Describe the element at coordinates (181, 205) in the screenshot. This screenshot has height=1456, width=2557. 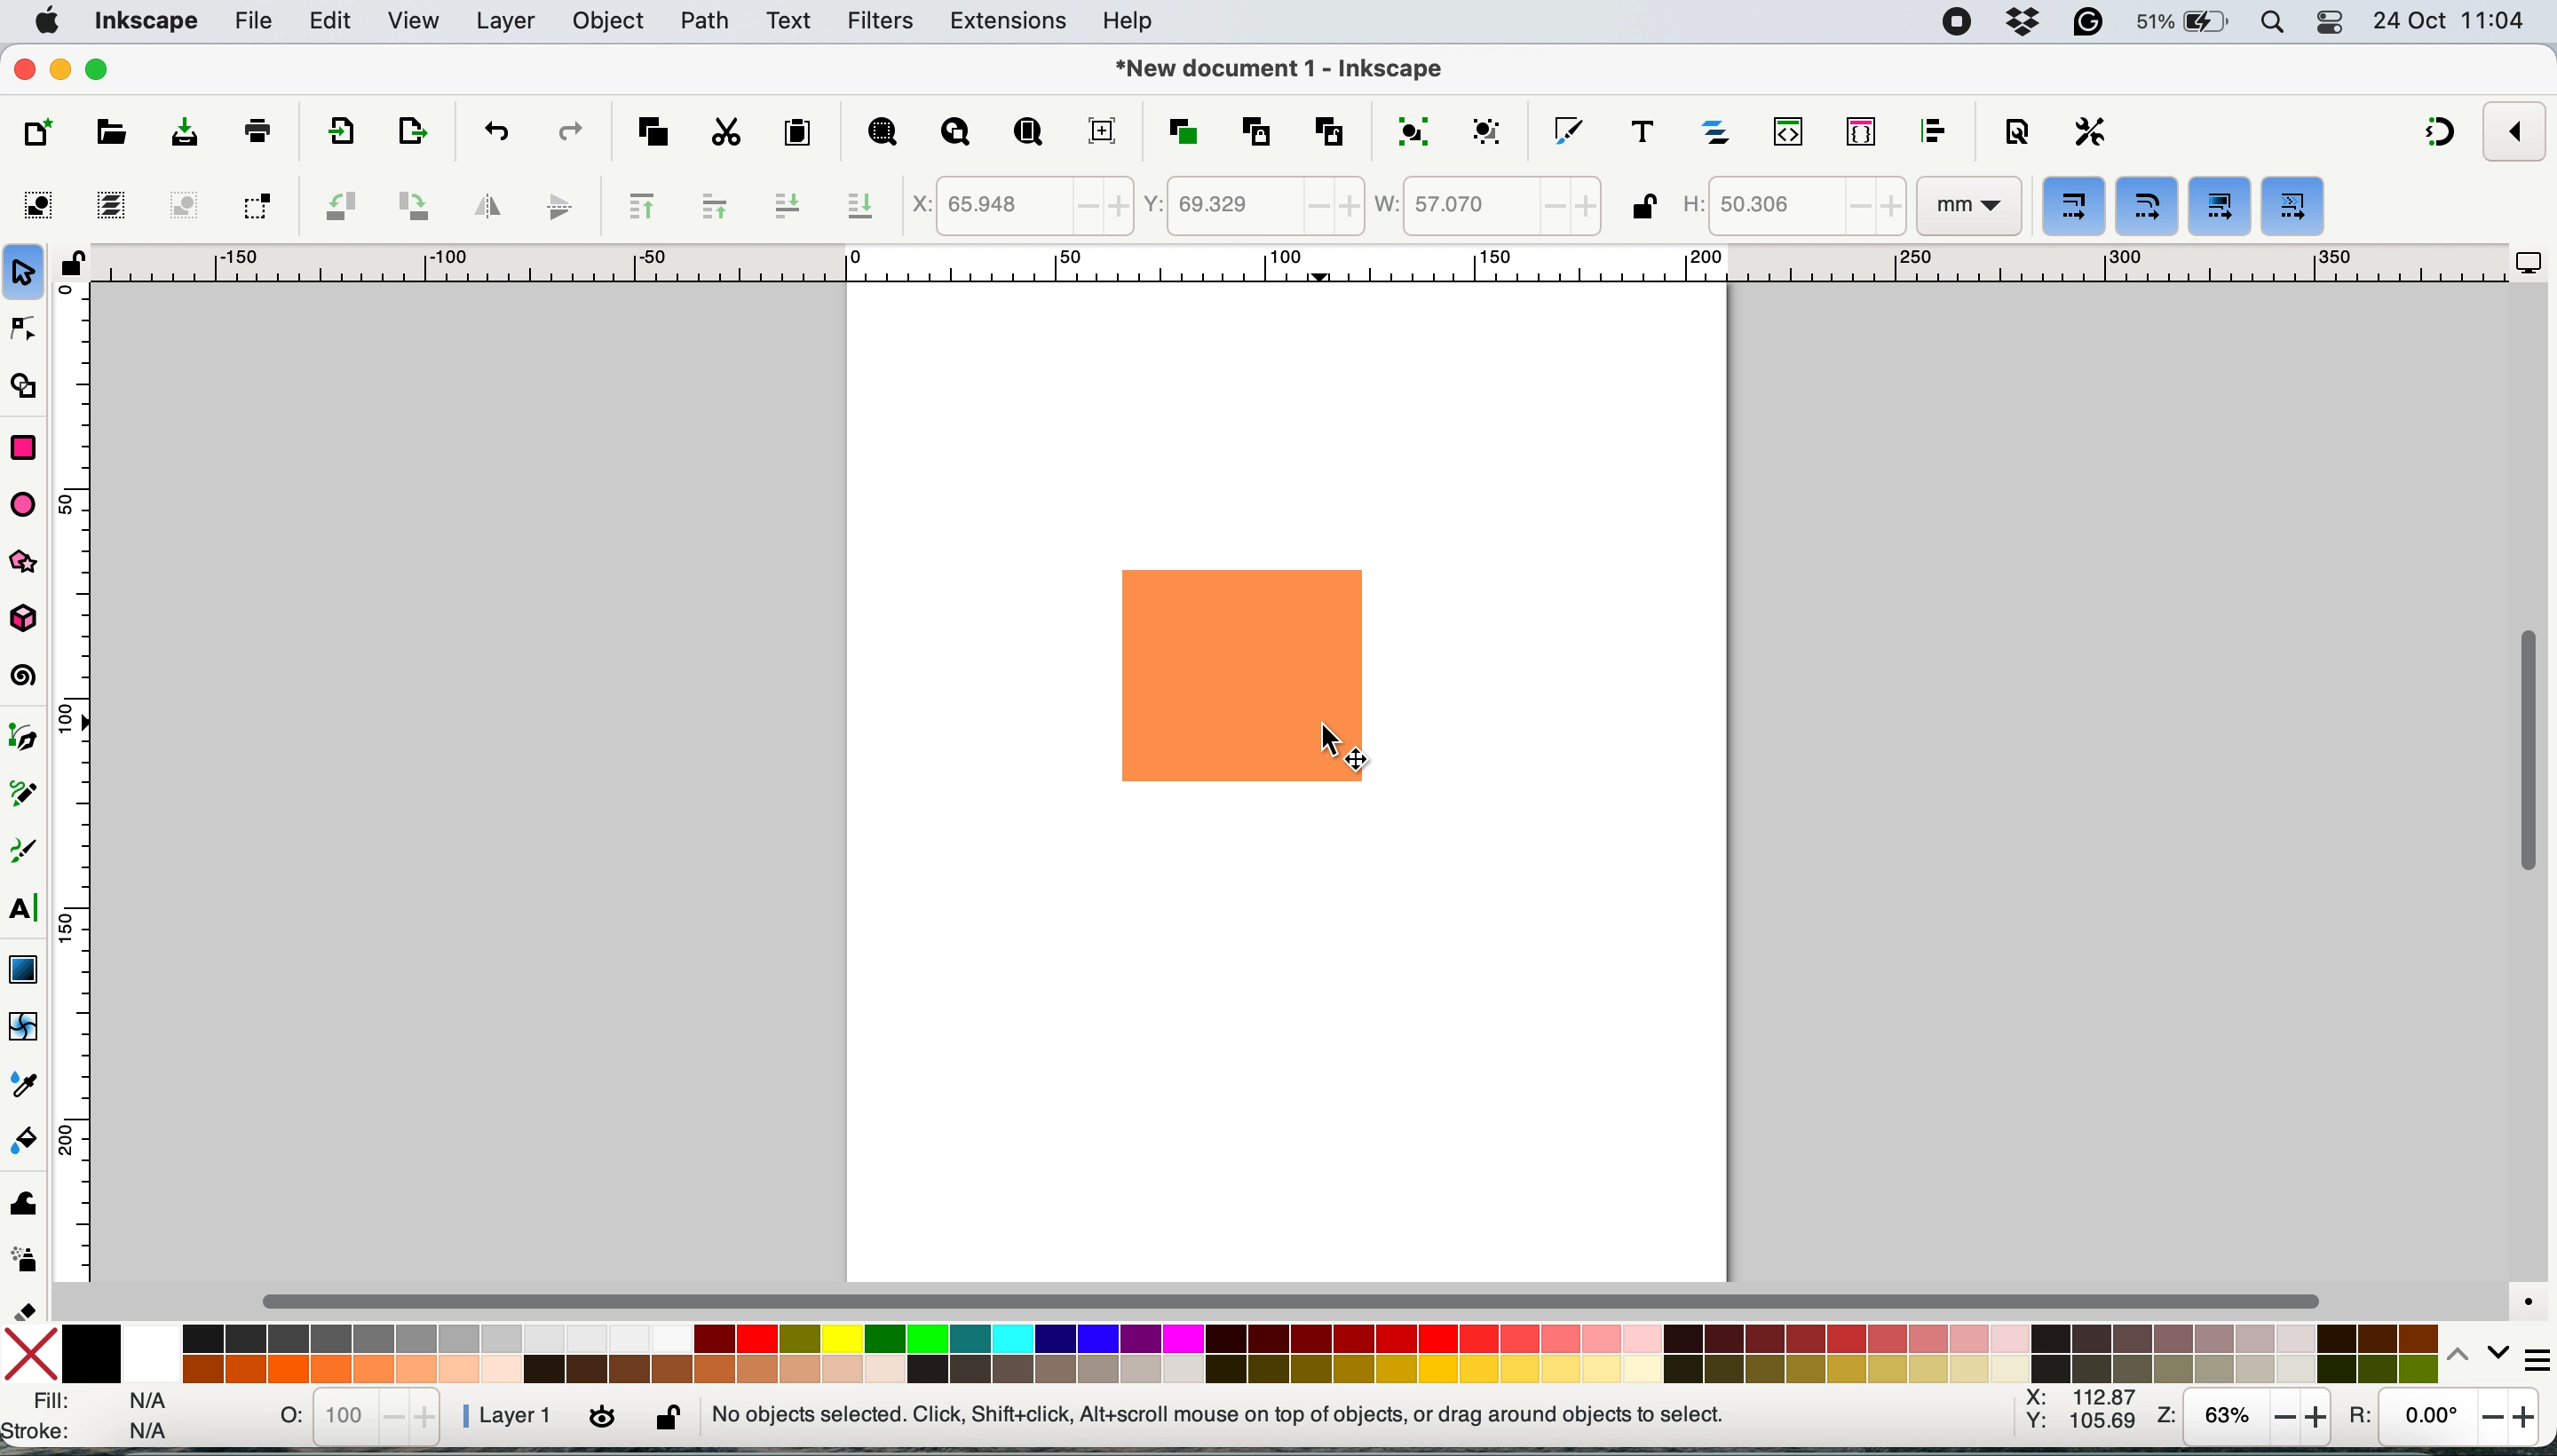
I see `deselect any selected objects` at that location.